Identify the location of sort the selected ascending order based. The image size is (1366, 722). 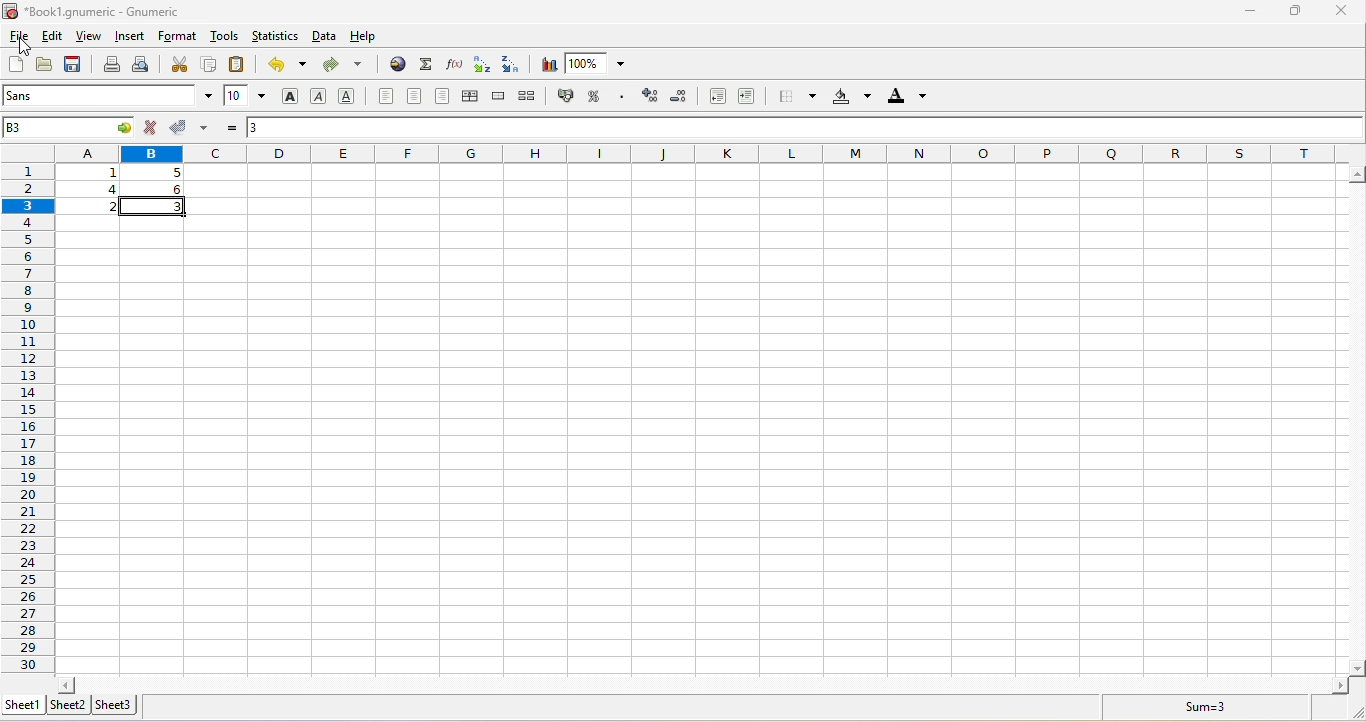
(483, 66).